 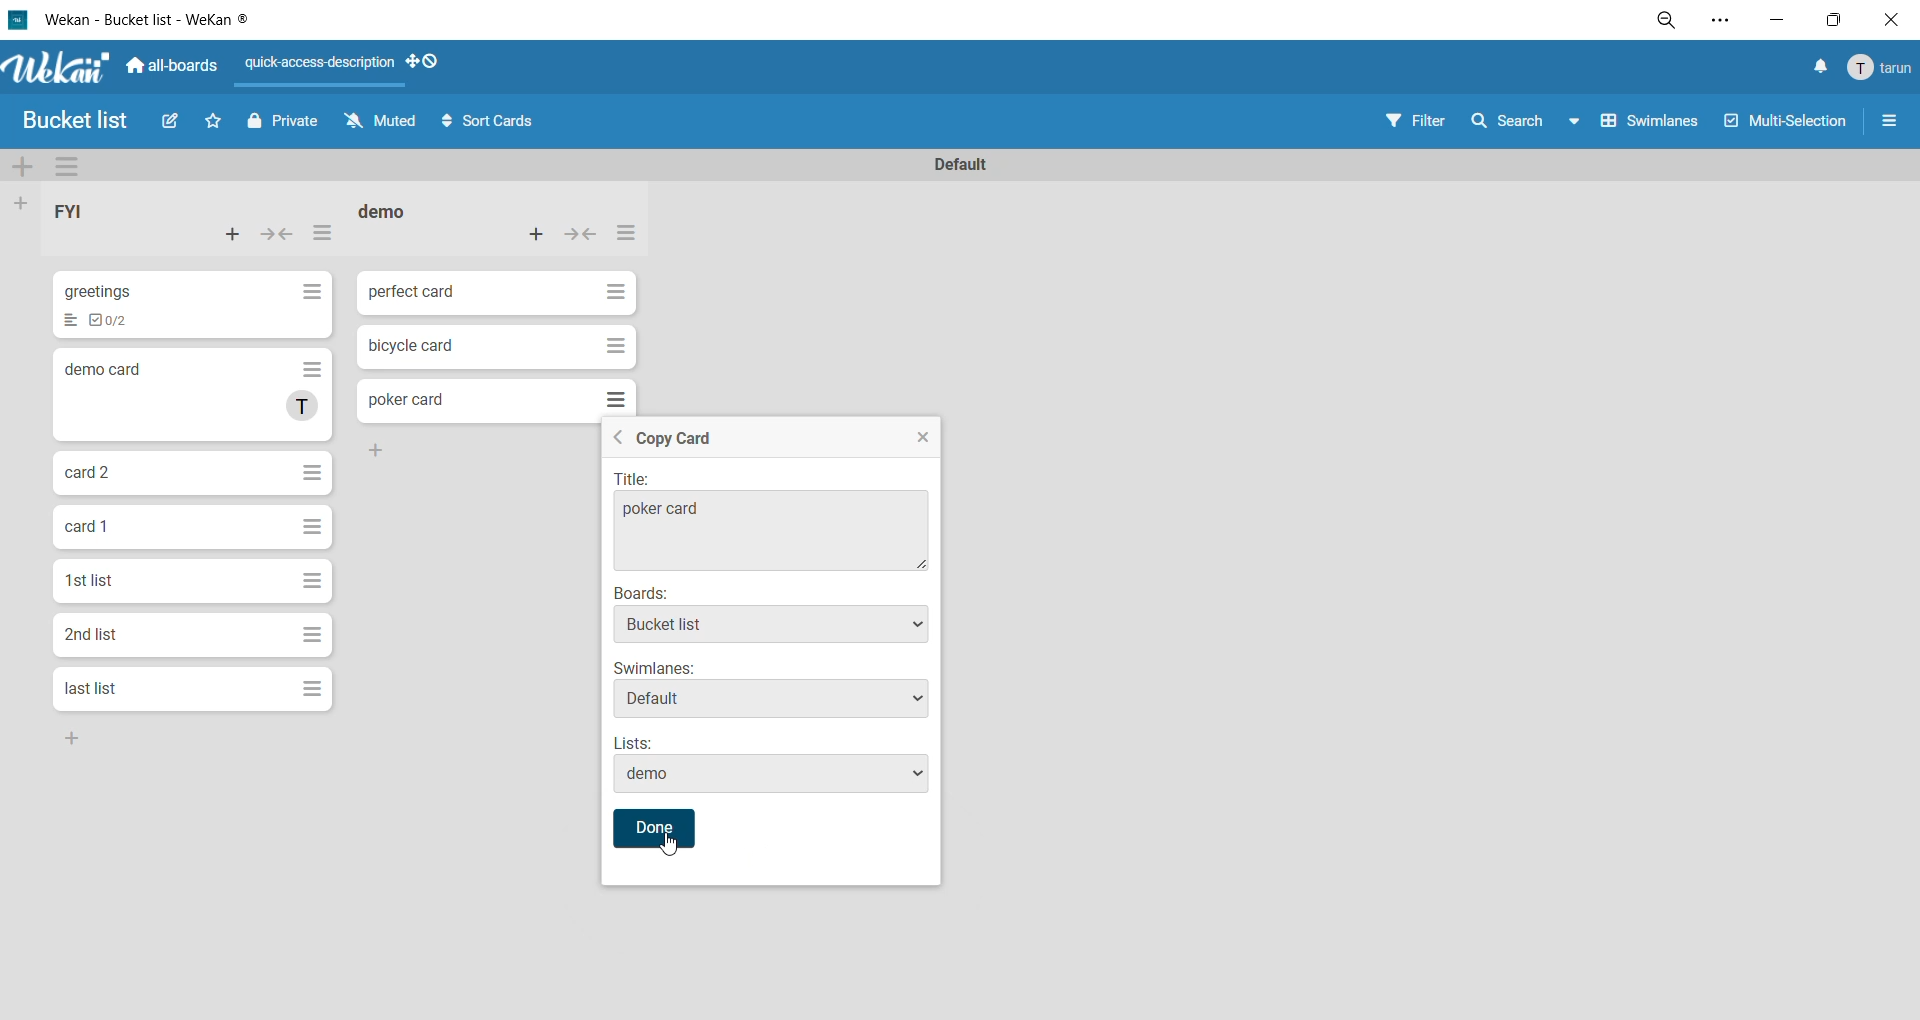 What do you see at coordinates (1531, 119) in the screenshot?
I see `search` at bounding box center [1531, 119].